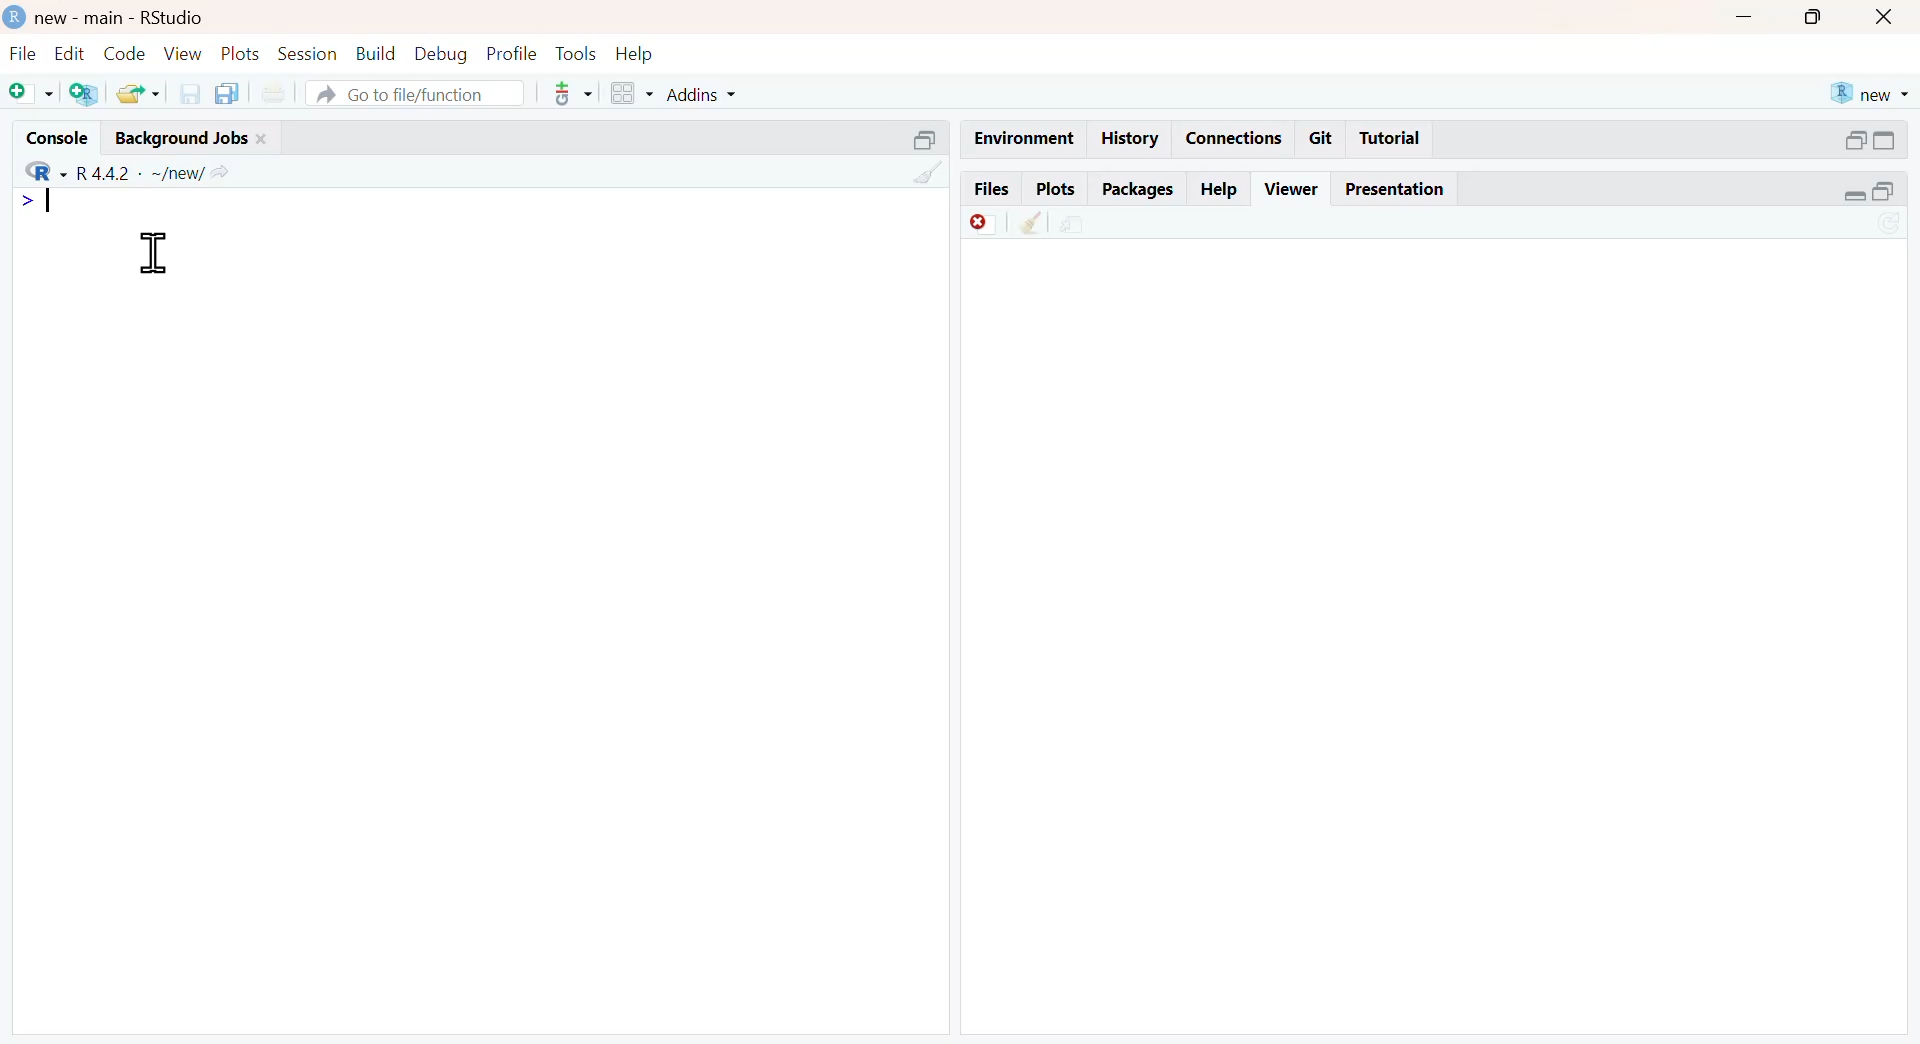  I want to click on history, so click(1132, 138).